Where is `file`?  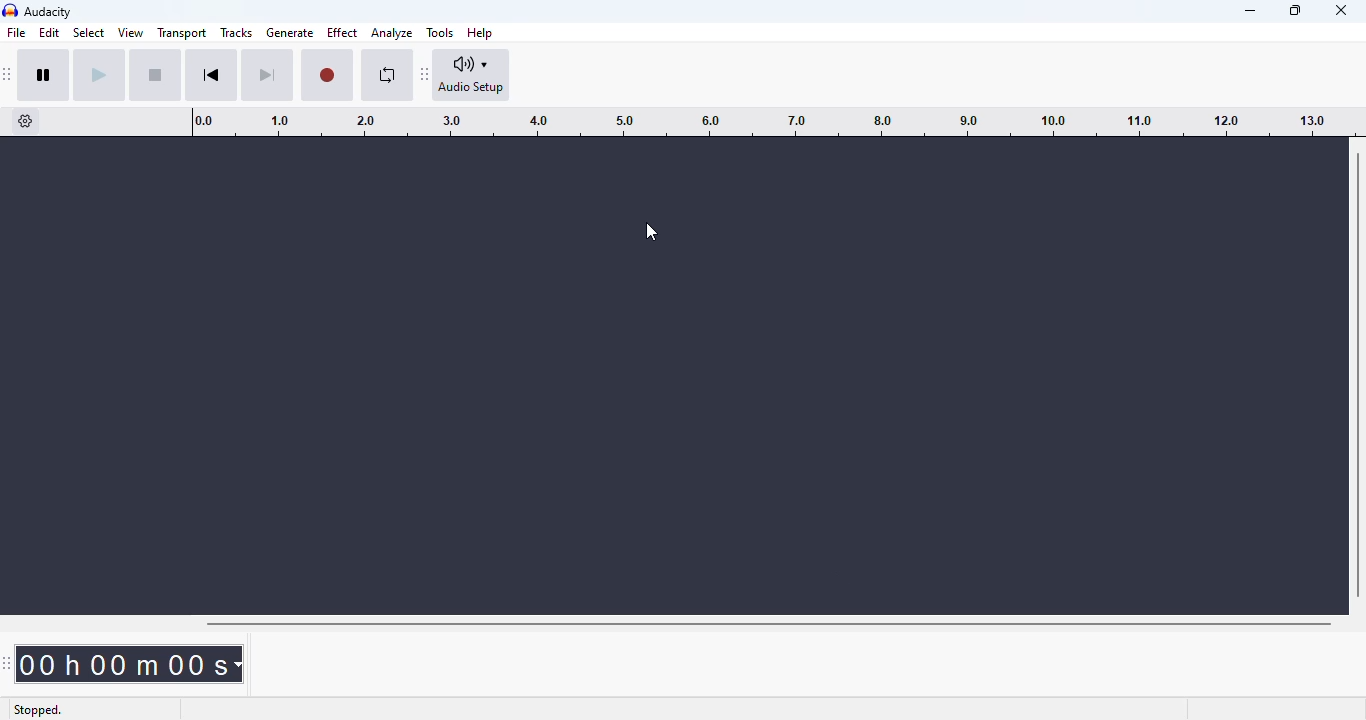
file is located at coordinates (17, 32).